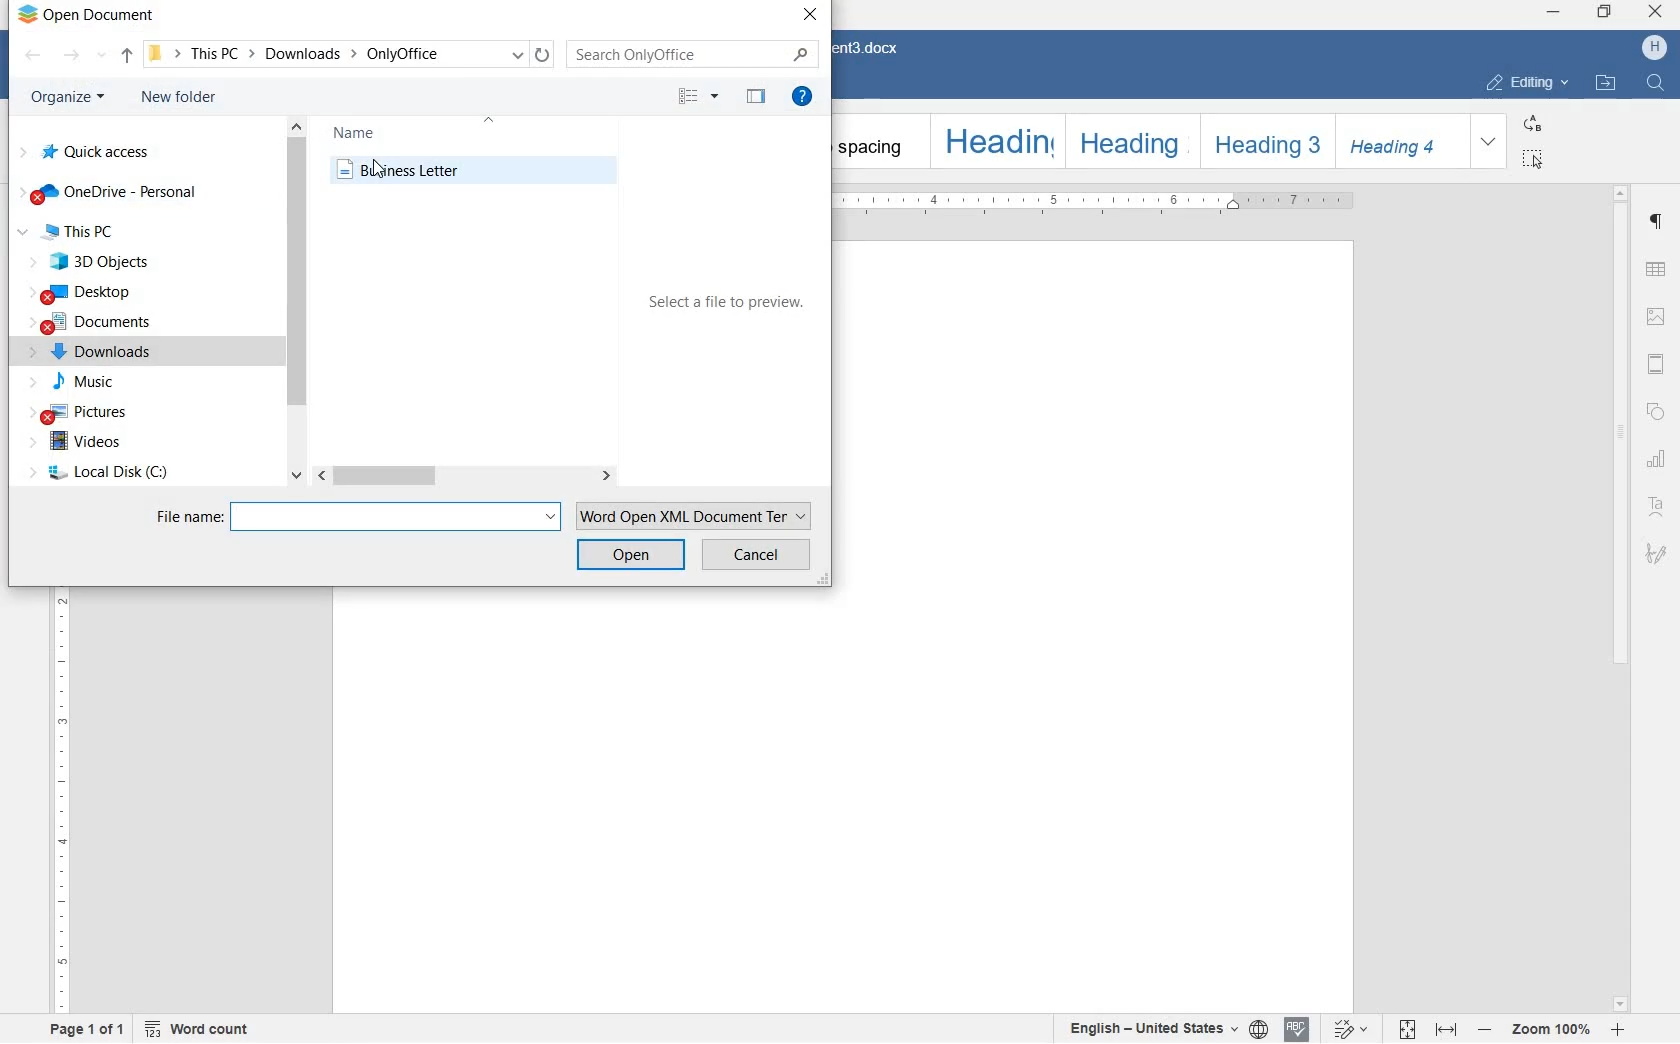  What do you see at coordinates (1532, 122) in the screenshot?
I see `replace` at bounding box center [1532, 122].